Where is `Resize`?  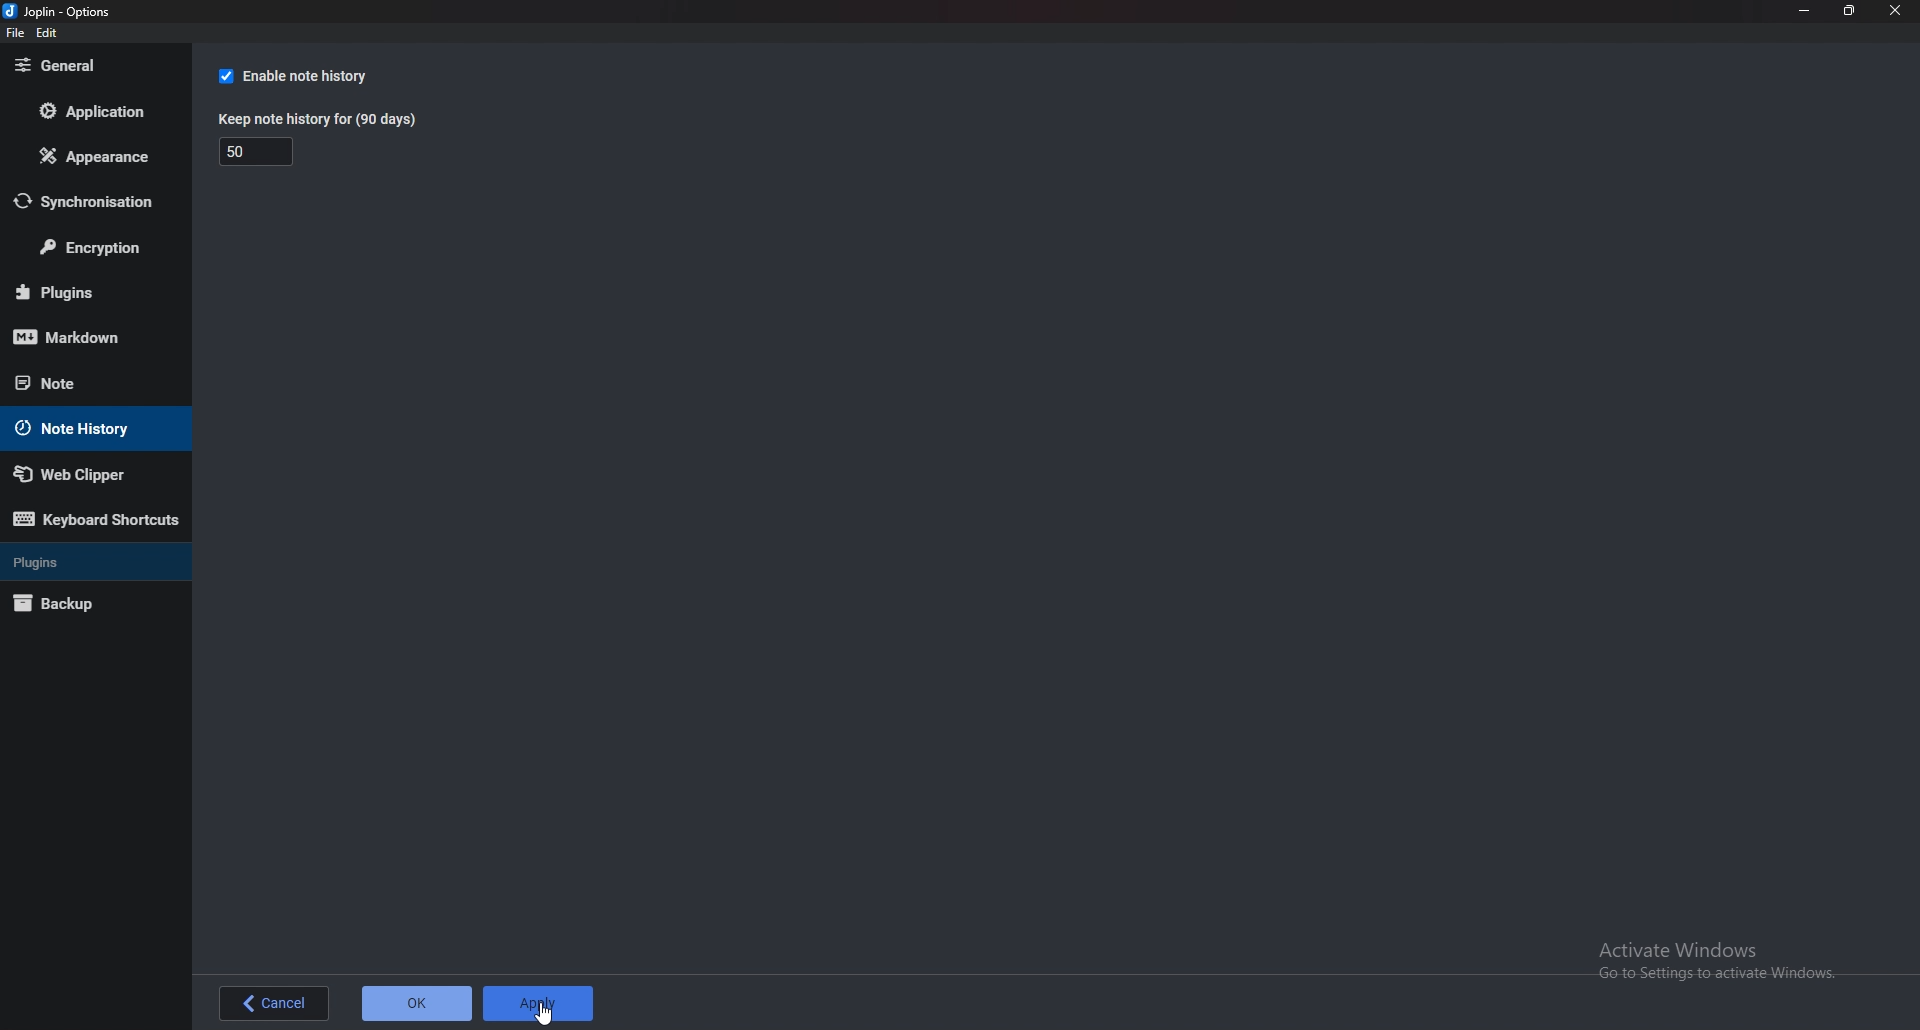
Resize is located at coordinates (1852, 12).